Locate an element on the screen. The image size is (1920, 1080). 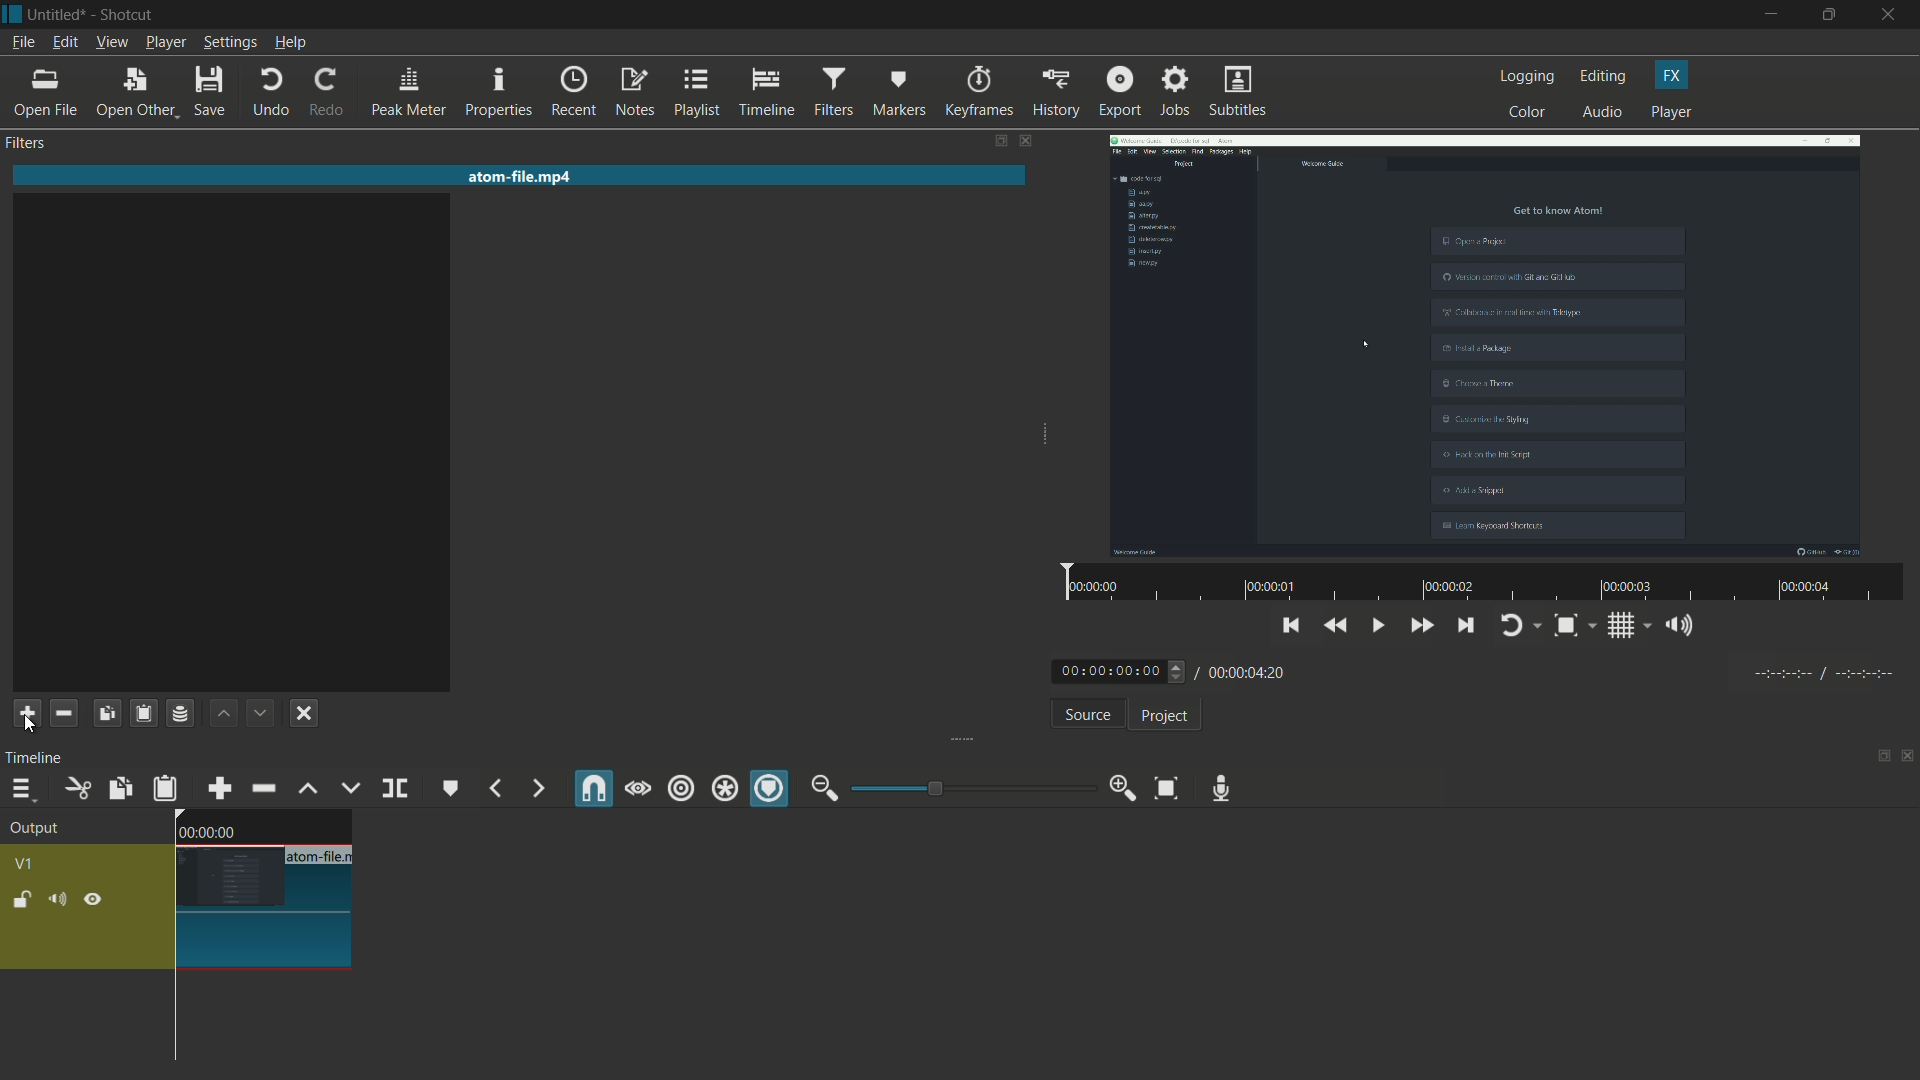
toggle player logging is located at coordinates (1520, 625).